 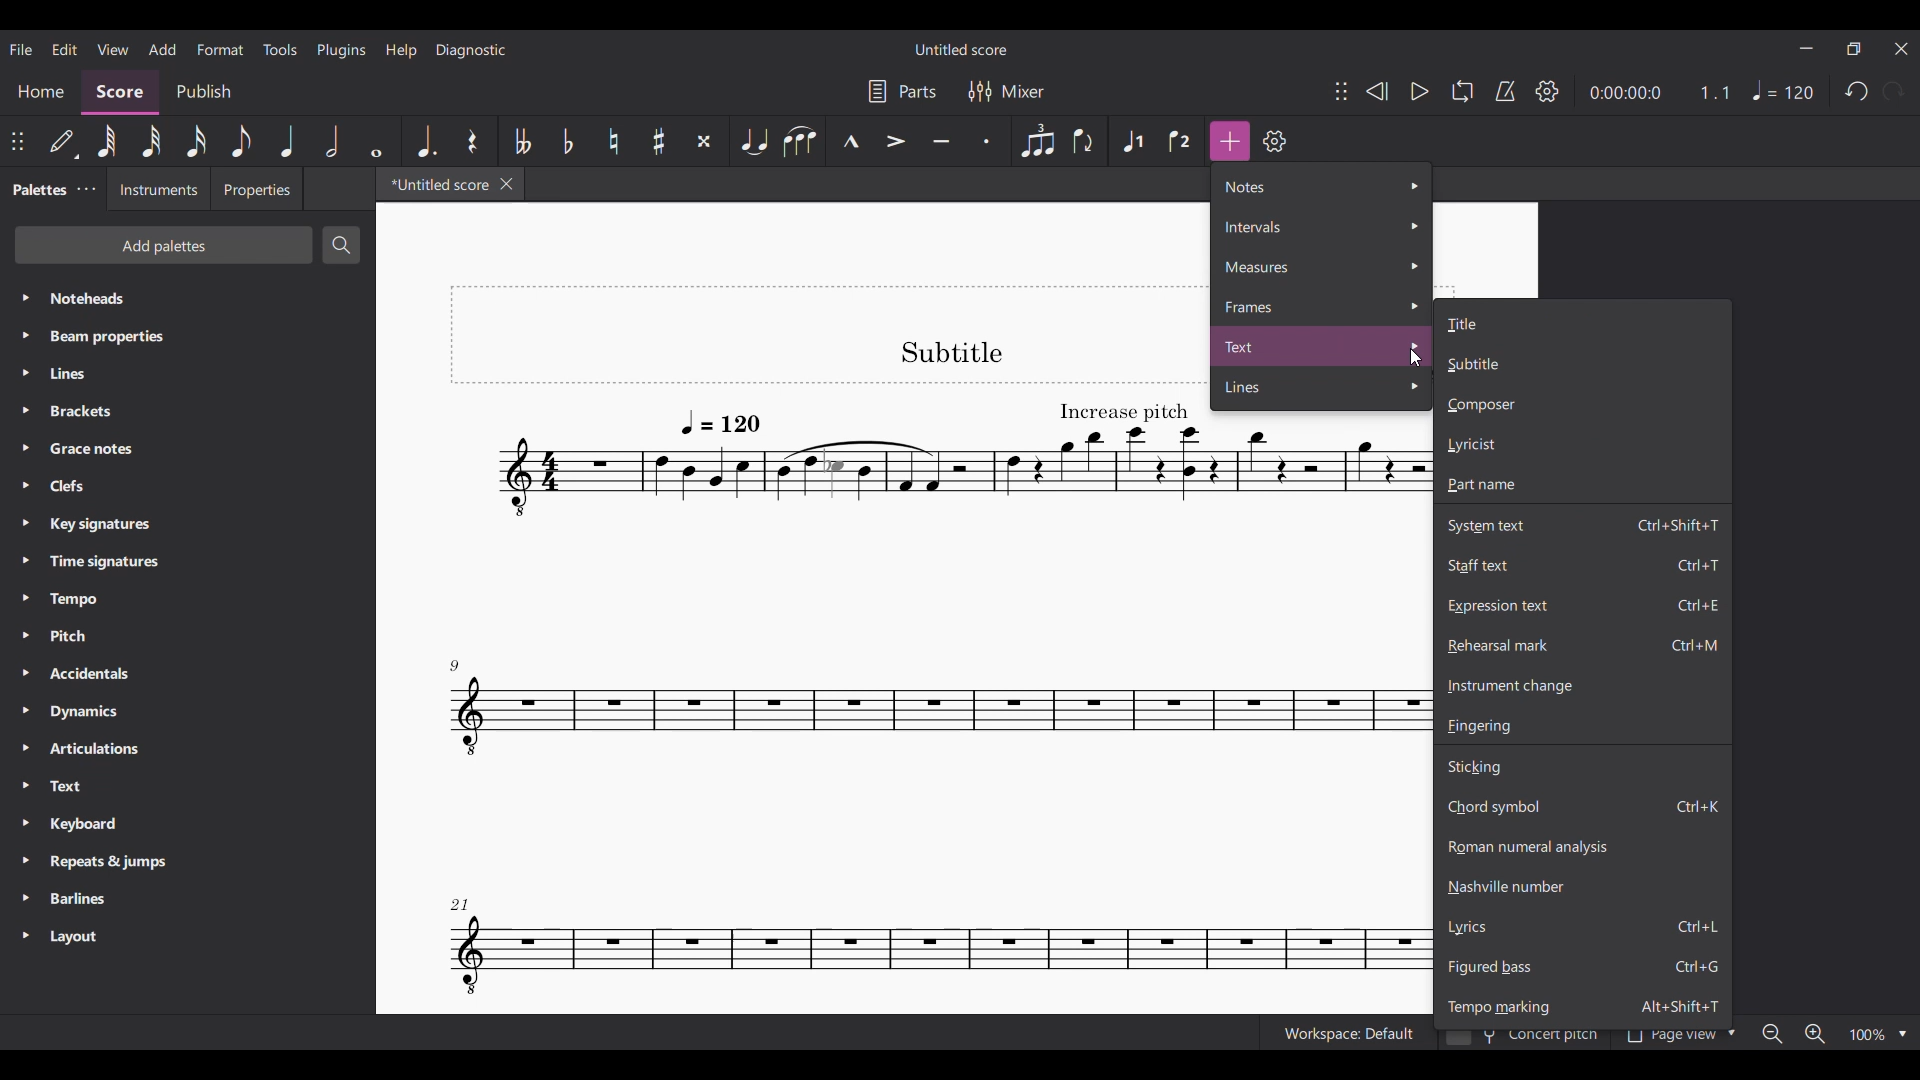 I want to click on Palettes settings, so click(x=87, y=189).